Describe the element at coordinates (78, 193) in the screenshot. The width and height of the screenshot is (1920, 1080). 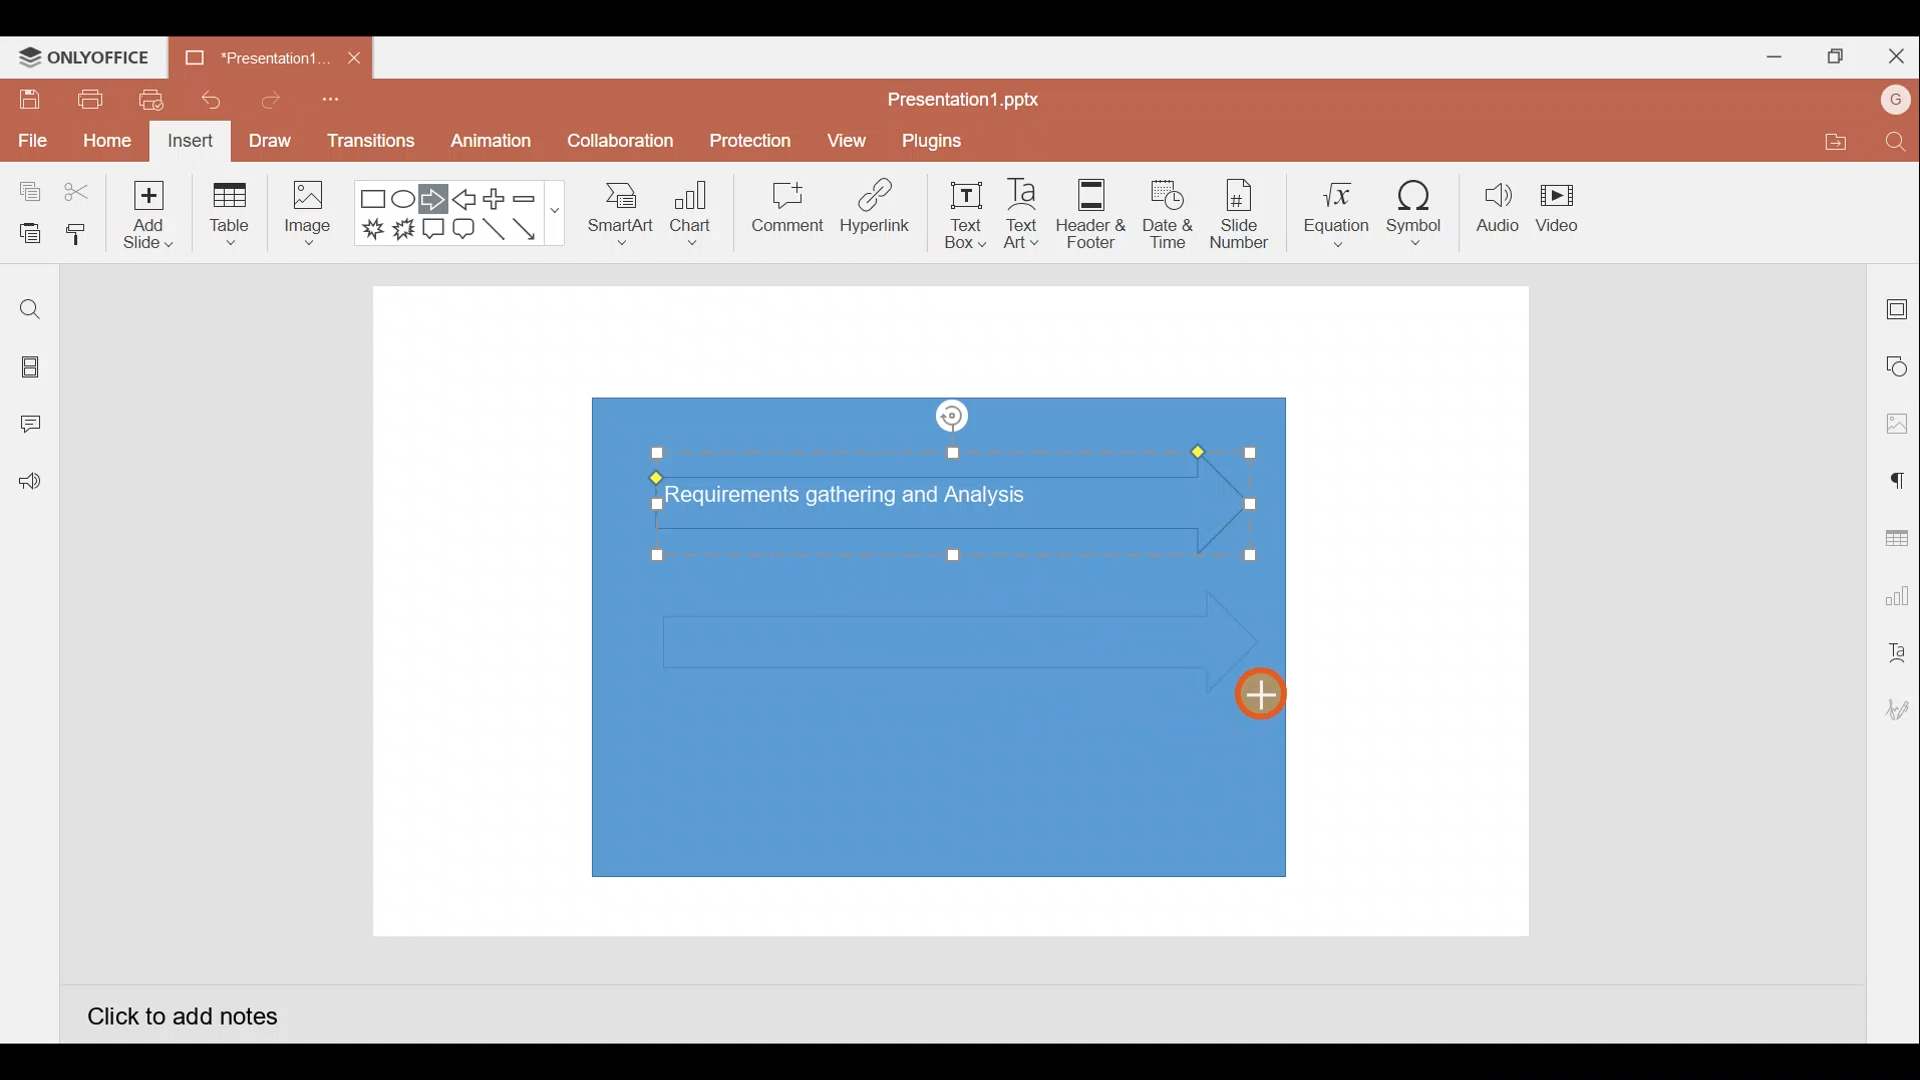
I see `Cut` at that location.